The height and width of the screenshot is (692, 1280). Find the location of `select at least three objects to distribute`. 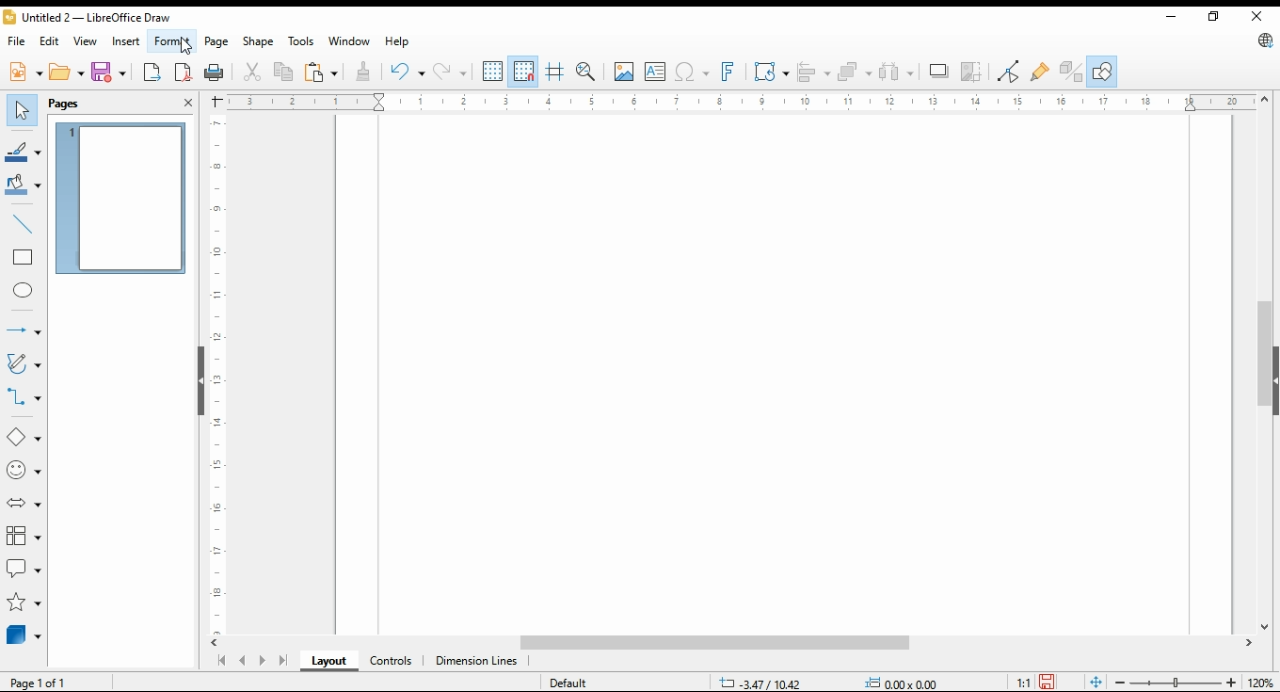

select at least three objects to distribute is located at coordinates (896, 72).